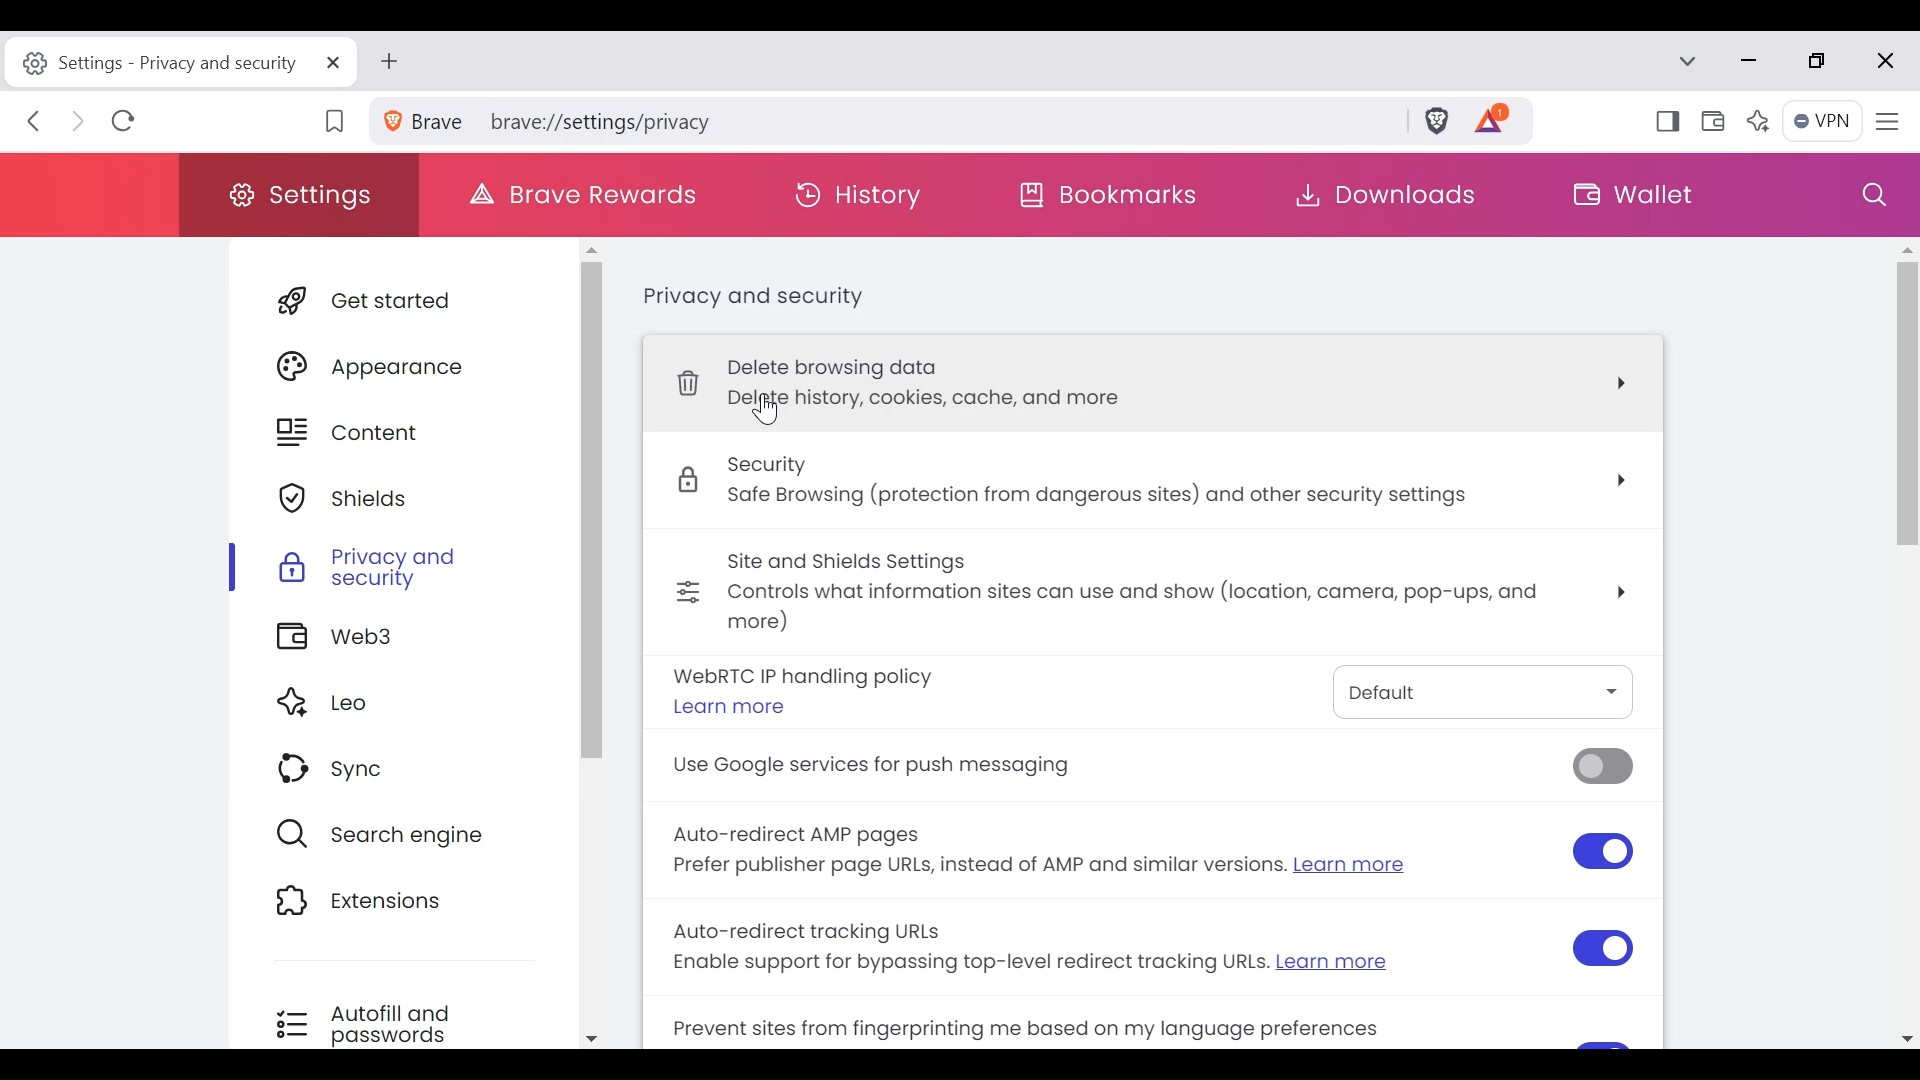 This screenshot has height=1080, width=1920. What do you see at coordinates (1081, 1027) in the screenshot?
I see `Enable/Disable sites from fingerprinting me based on language preferences` at bounding box center [1081, 1027].